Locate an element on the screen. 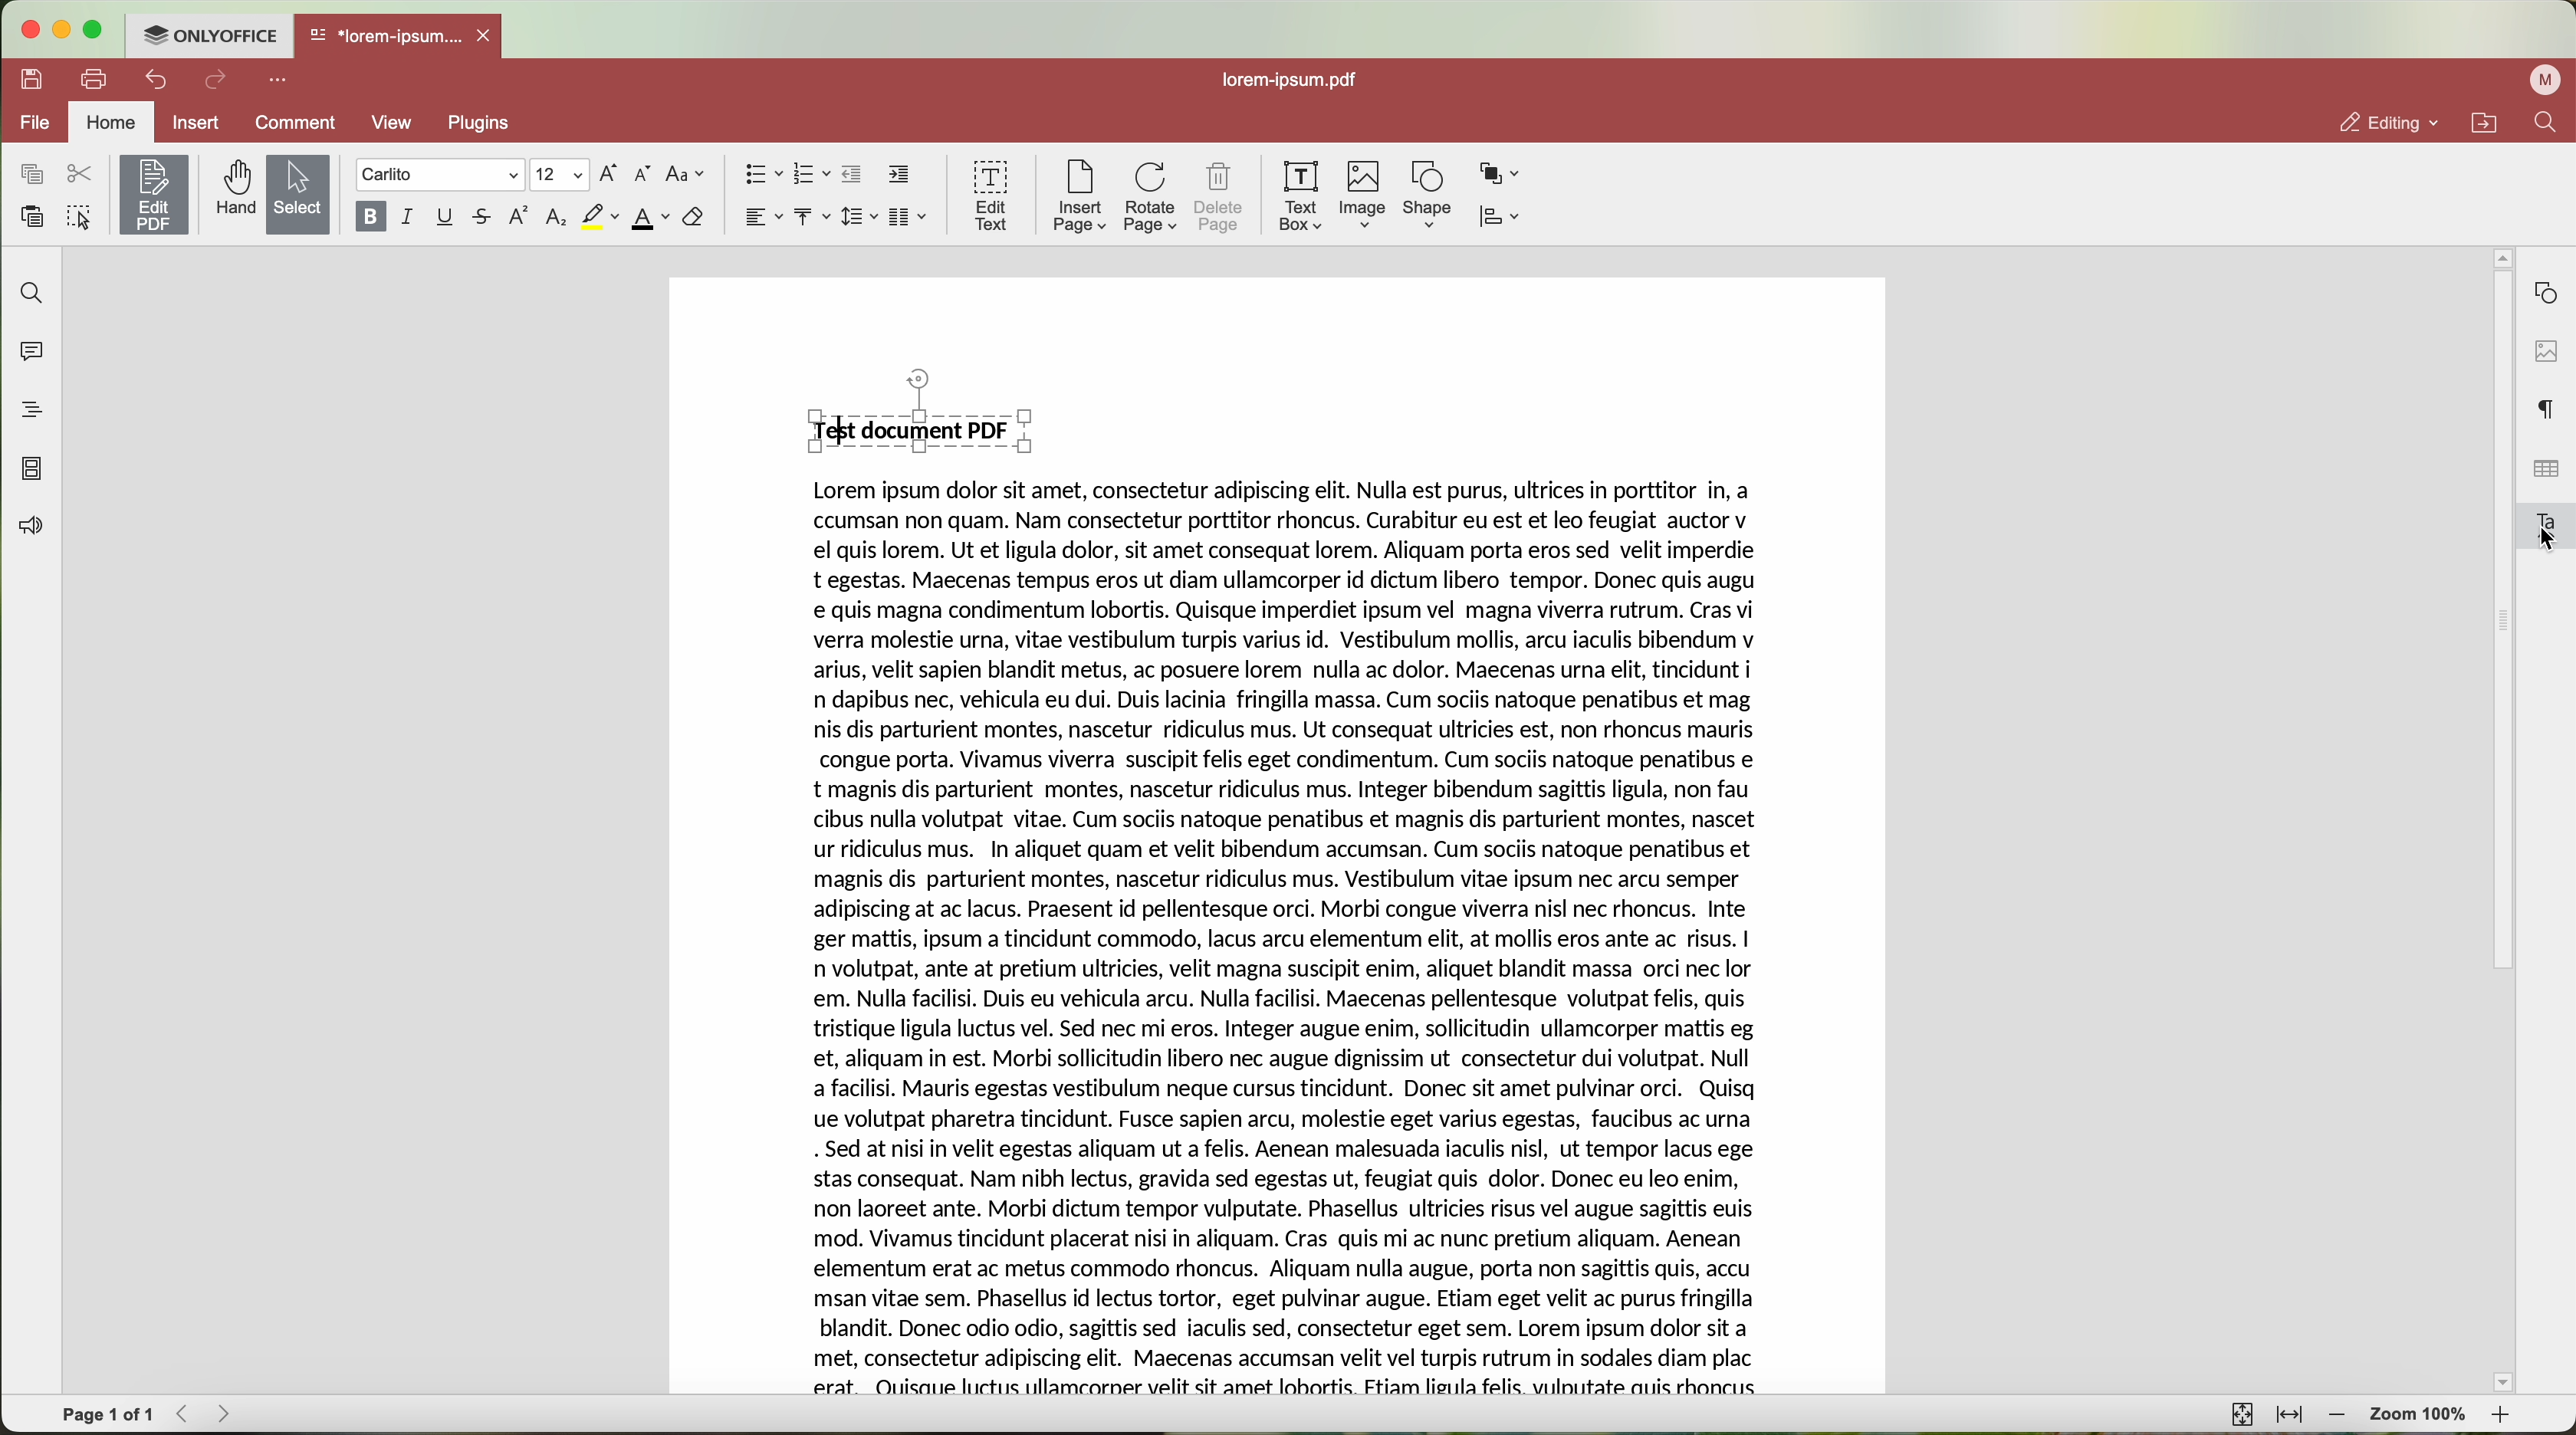  align shape is located at coordinates (1499, 218).